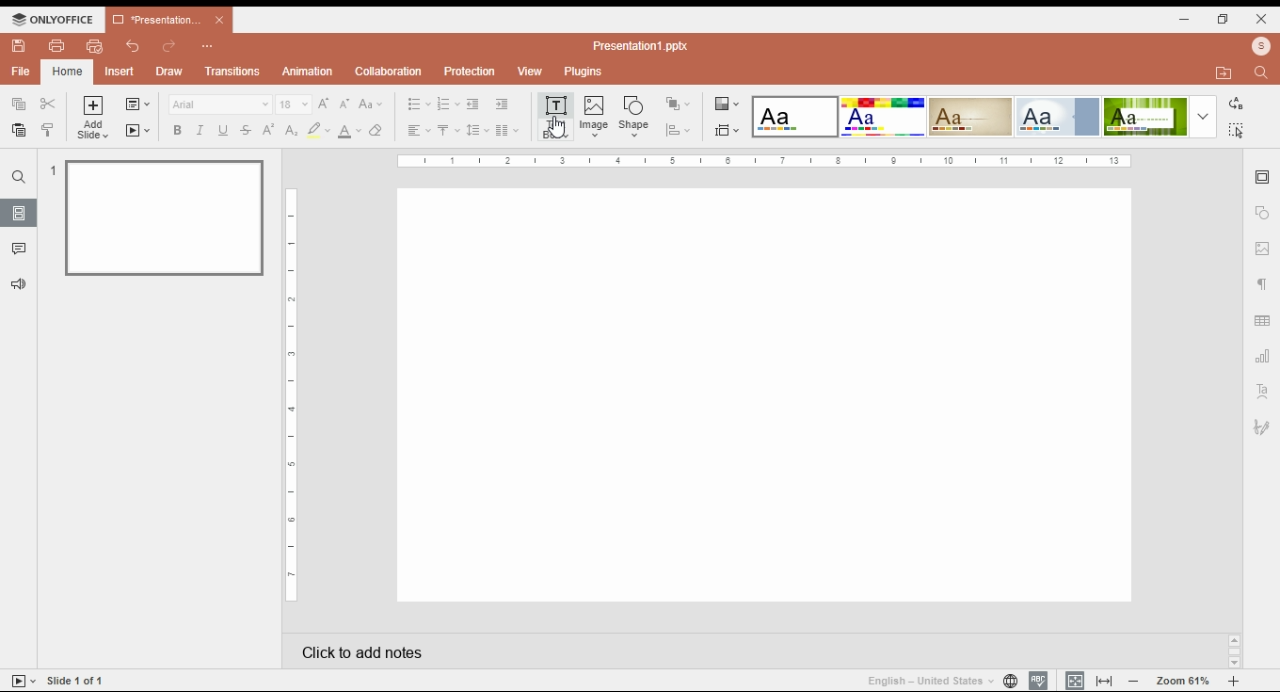 This screenshot has width=1280, height=692. What do you see at coordinates (168, 48) in the screenshot?
I see `redo` at bounding box center [168, 48].